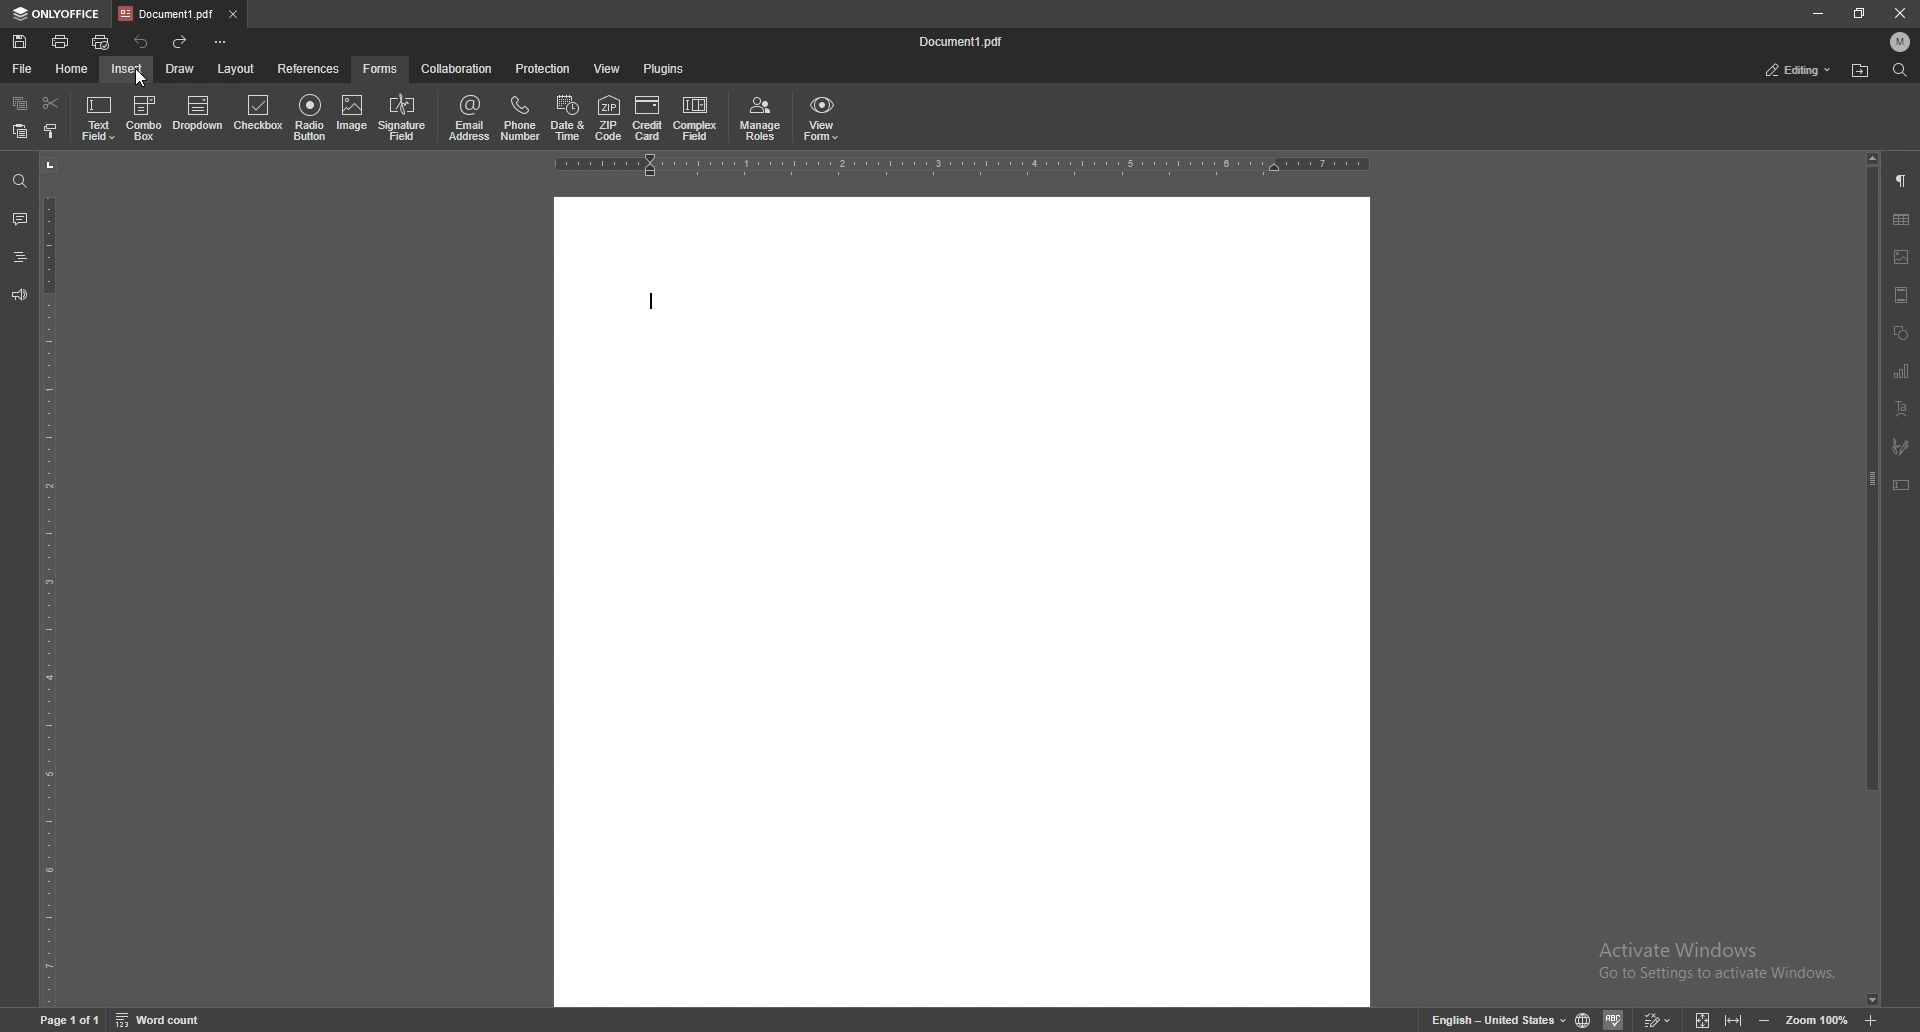  Describe the element at coordinates (1901, 485) in the screenshot. I see `text box` at that location.